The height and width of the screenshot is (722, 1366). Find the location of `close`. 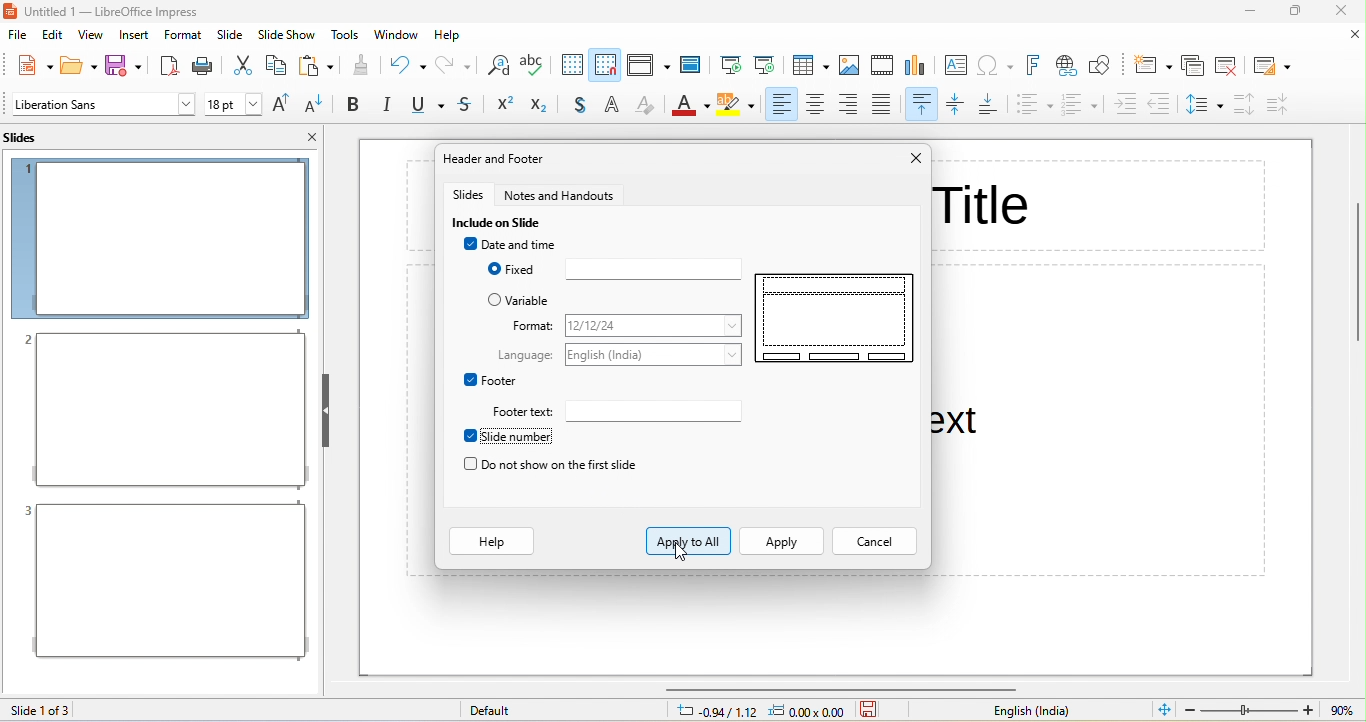

close is located at coordinates (916, 158).